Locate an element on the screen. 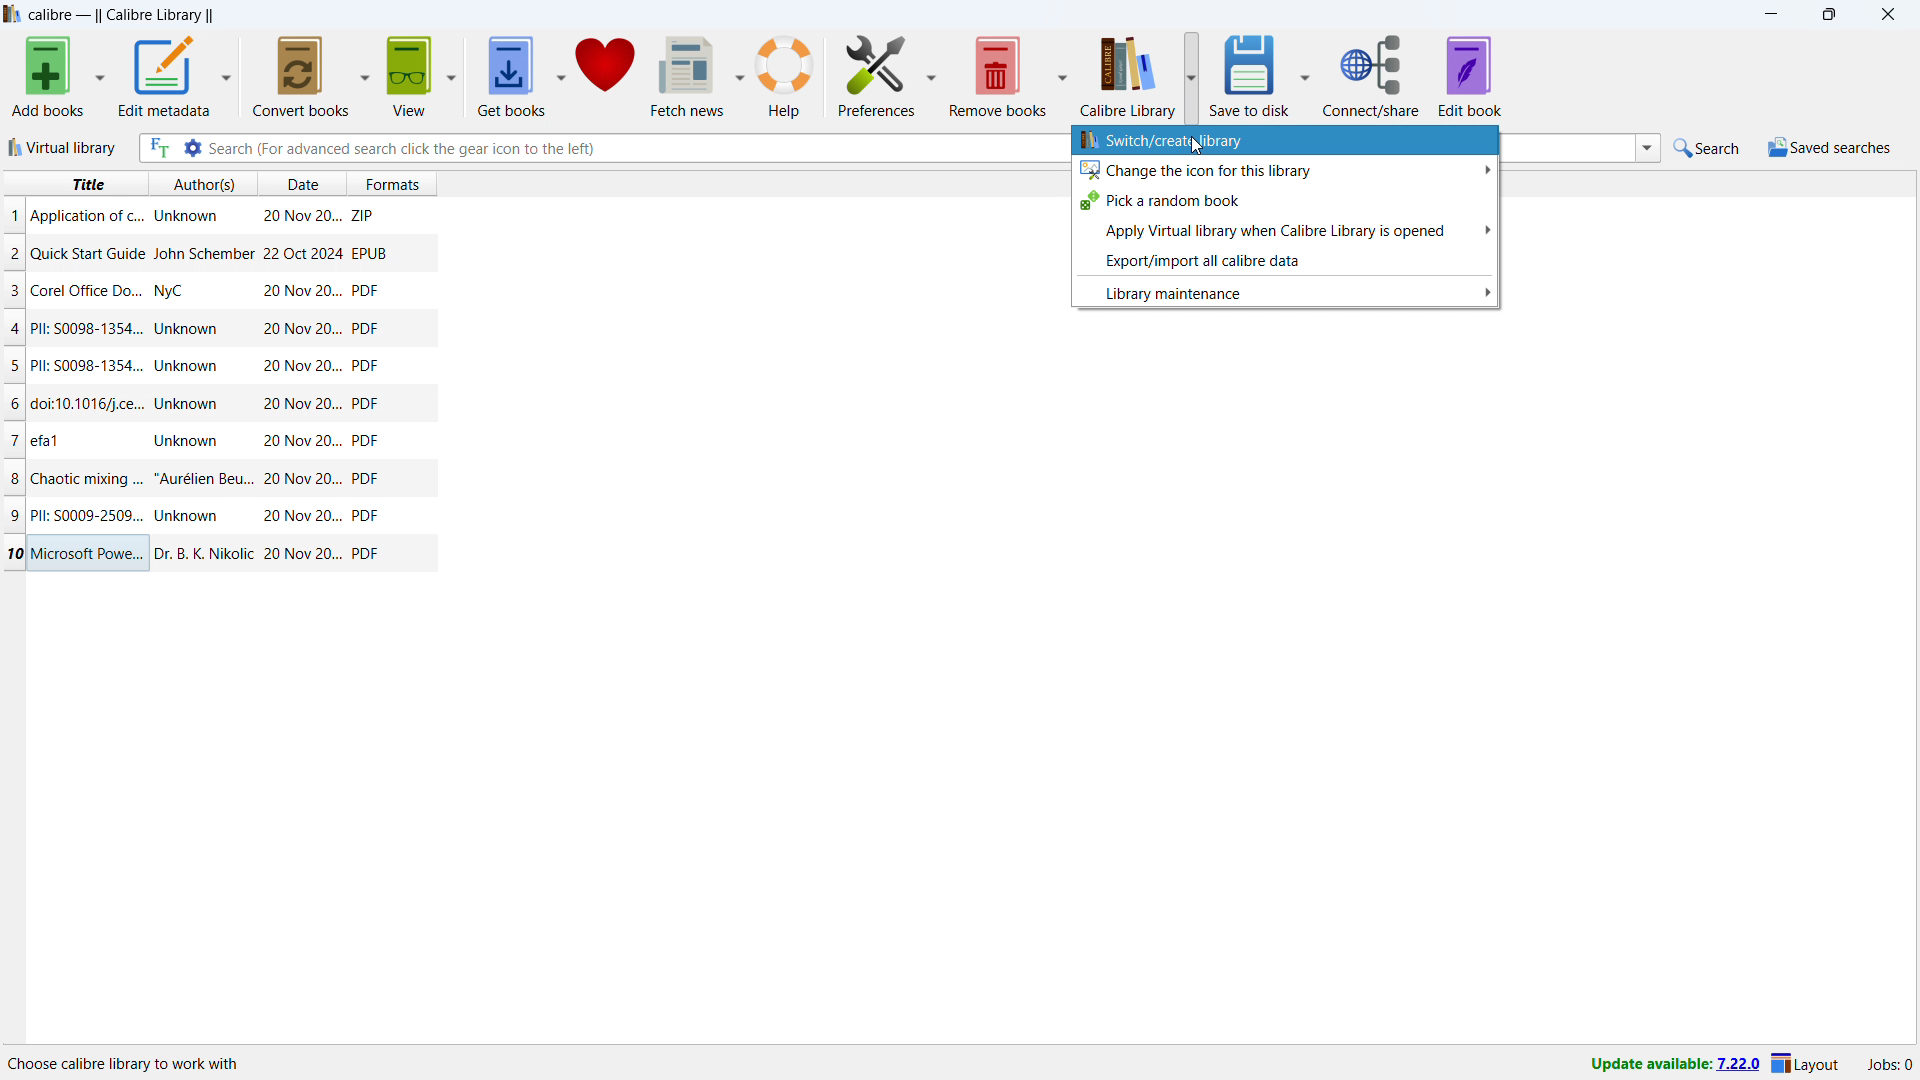  Author is located at coordinates (190, 366).